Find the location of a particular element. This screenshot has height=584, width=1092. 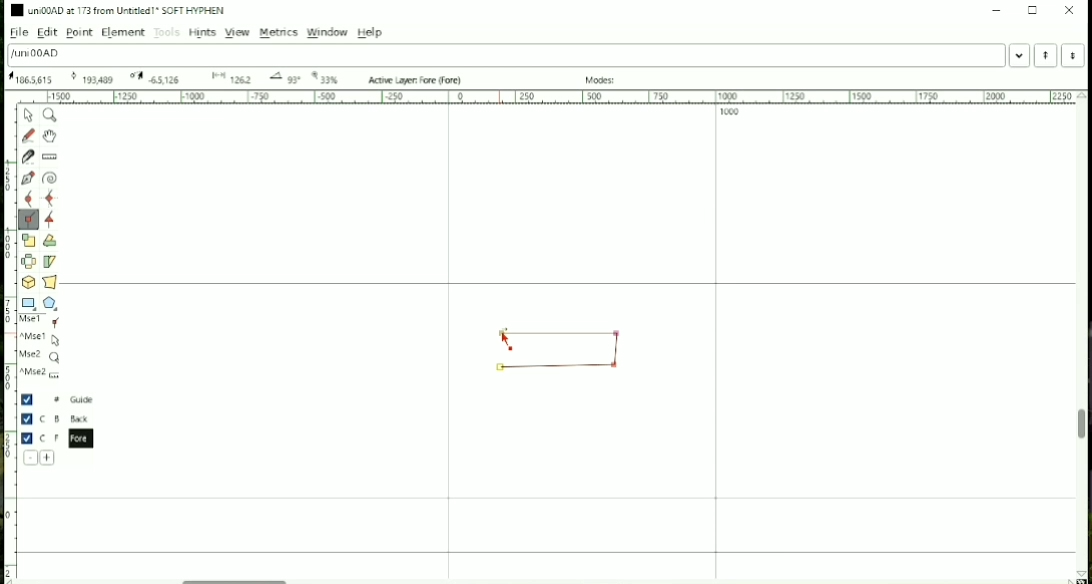

173 Oxad U+00AD "uni00AD" SOFT HYPHEN is located at coordinates (1078, 572).